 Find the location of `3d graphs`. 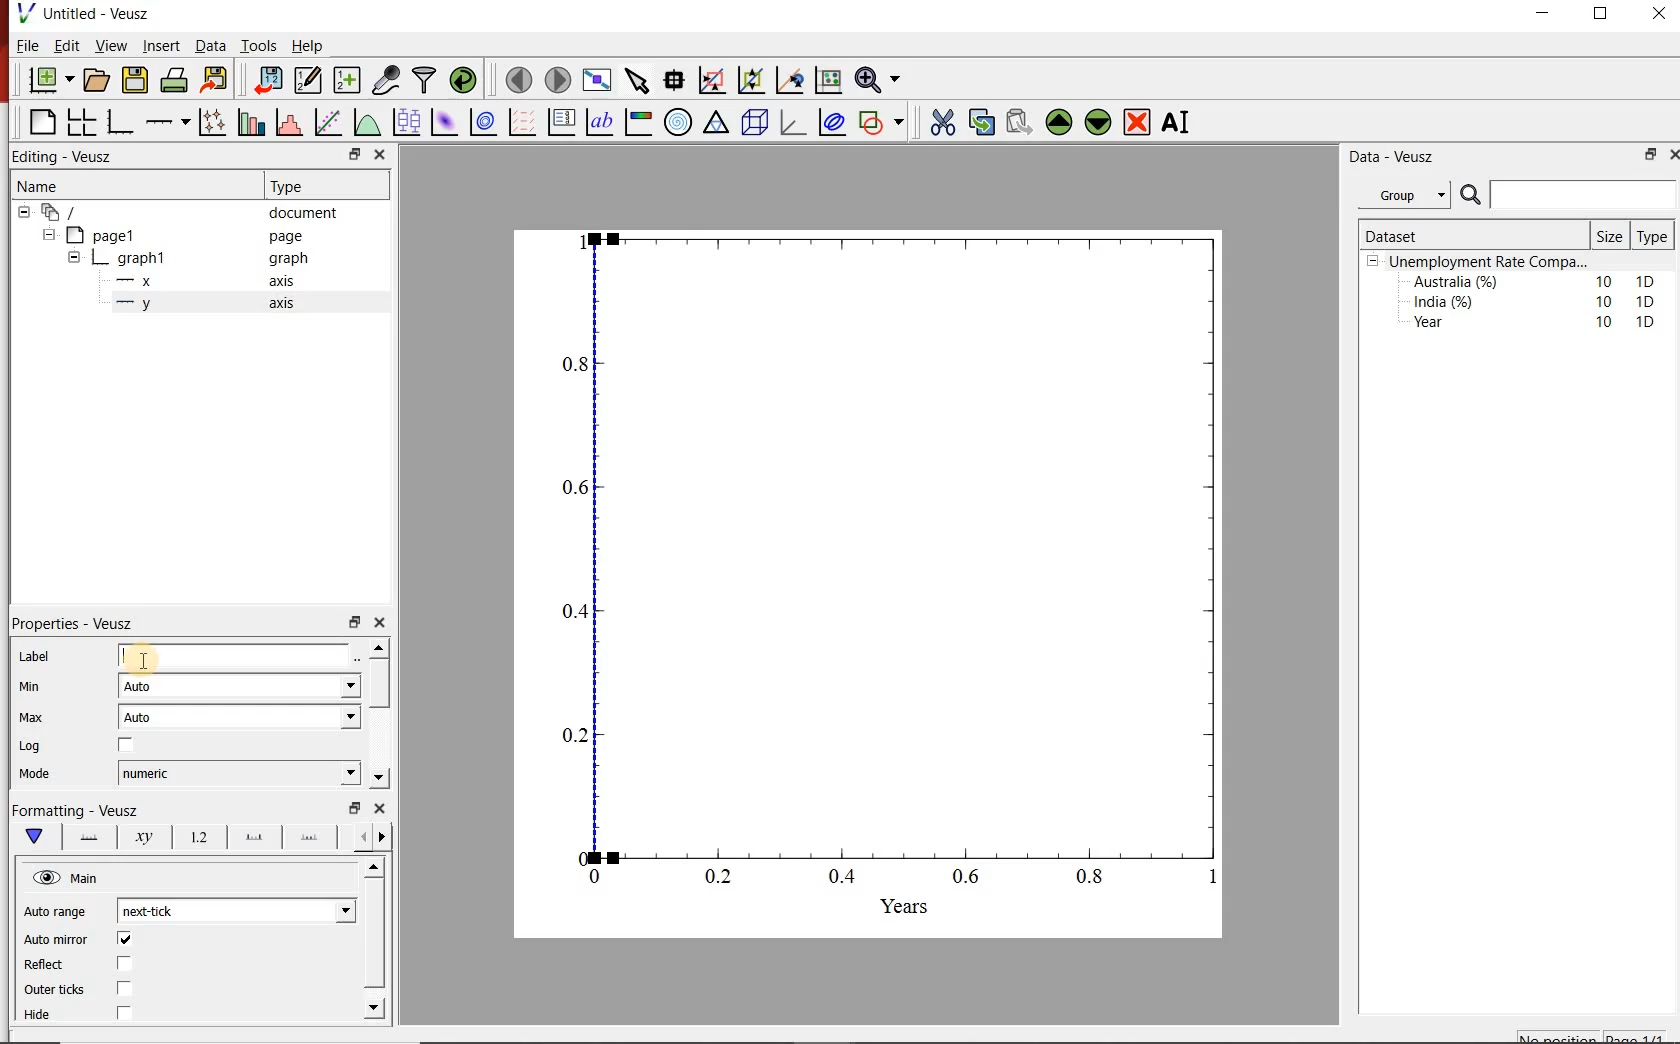

3d graphs is located at coordinates (792, 122).